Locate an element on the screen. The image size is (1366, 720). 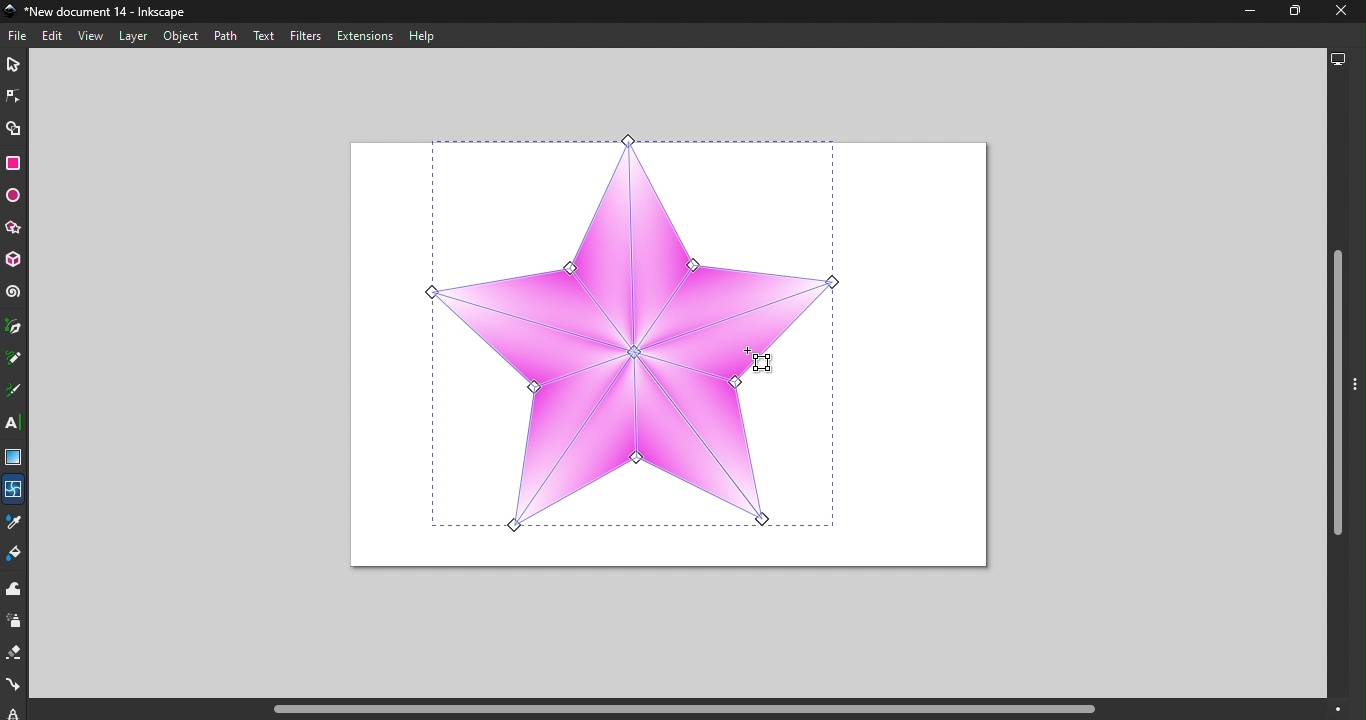
Help is located at coordinates (428, 34).